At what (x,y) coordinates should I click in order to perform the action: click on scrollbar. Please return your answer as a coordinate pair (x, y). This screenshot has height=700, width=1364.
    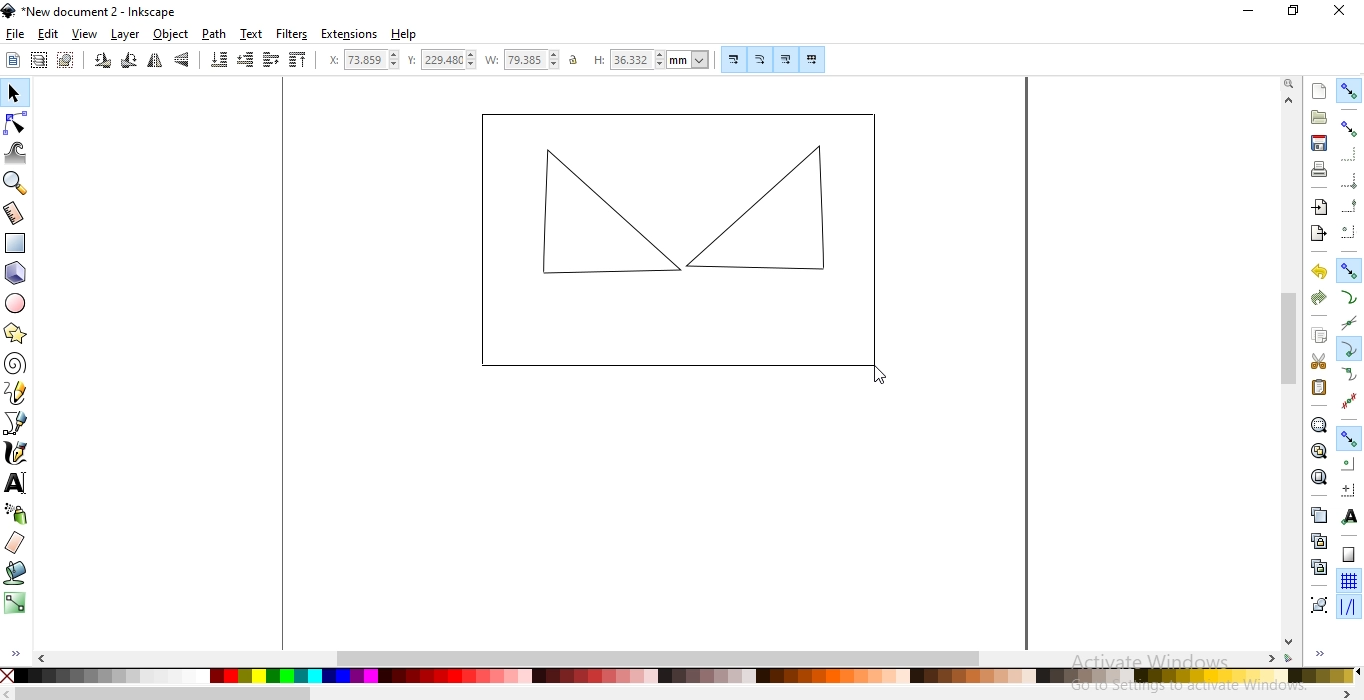
    Looking at the image, I should click on (662, 658).